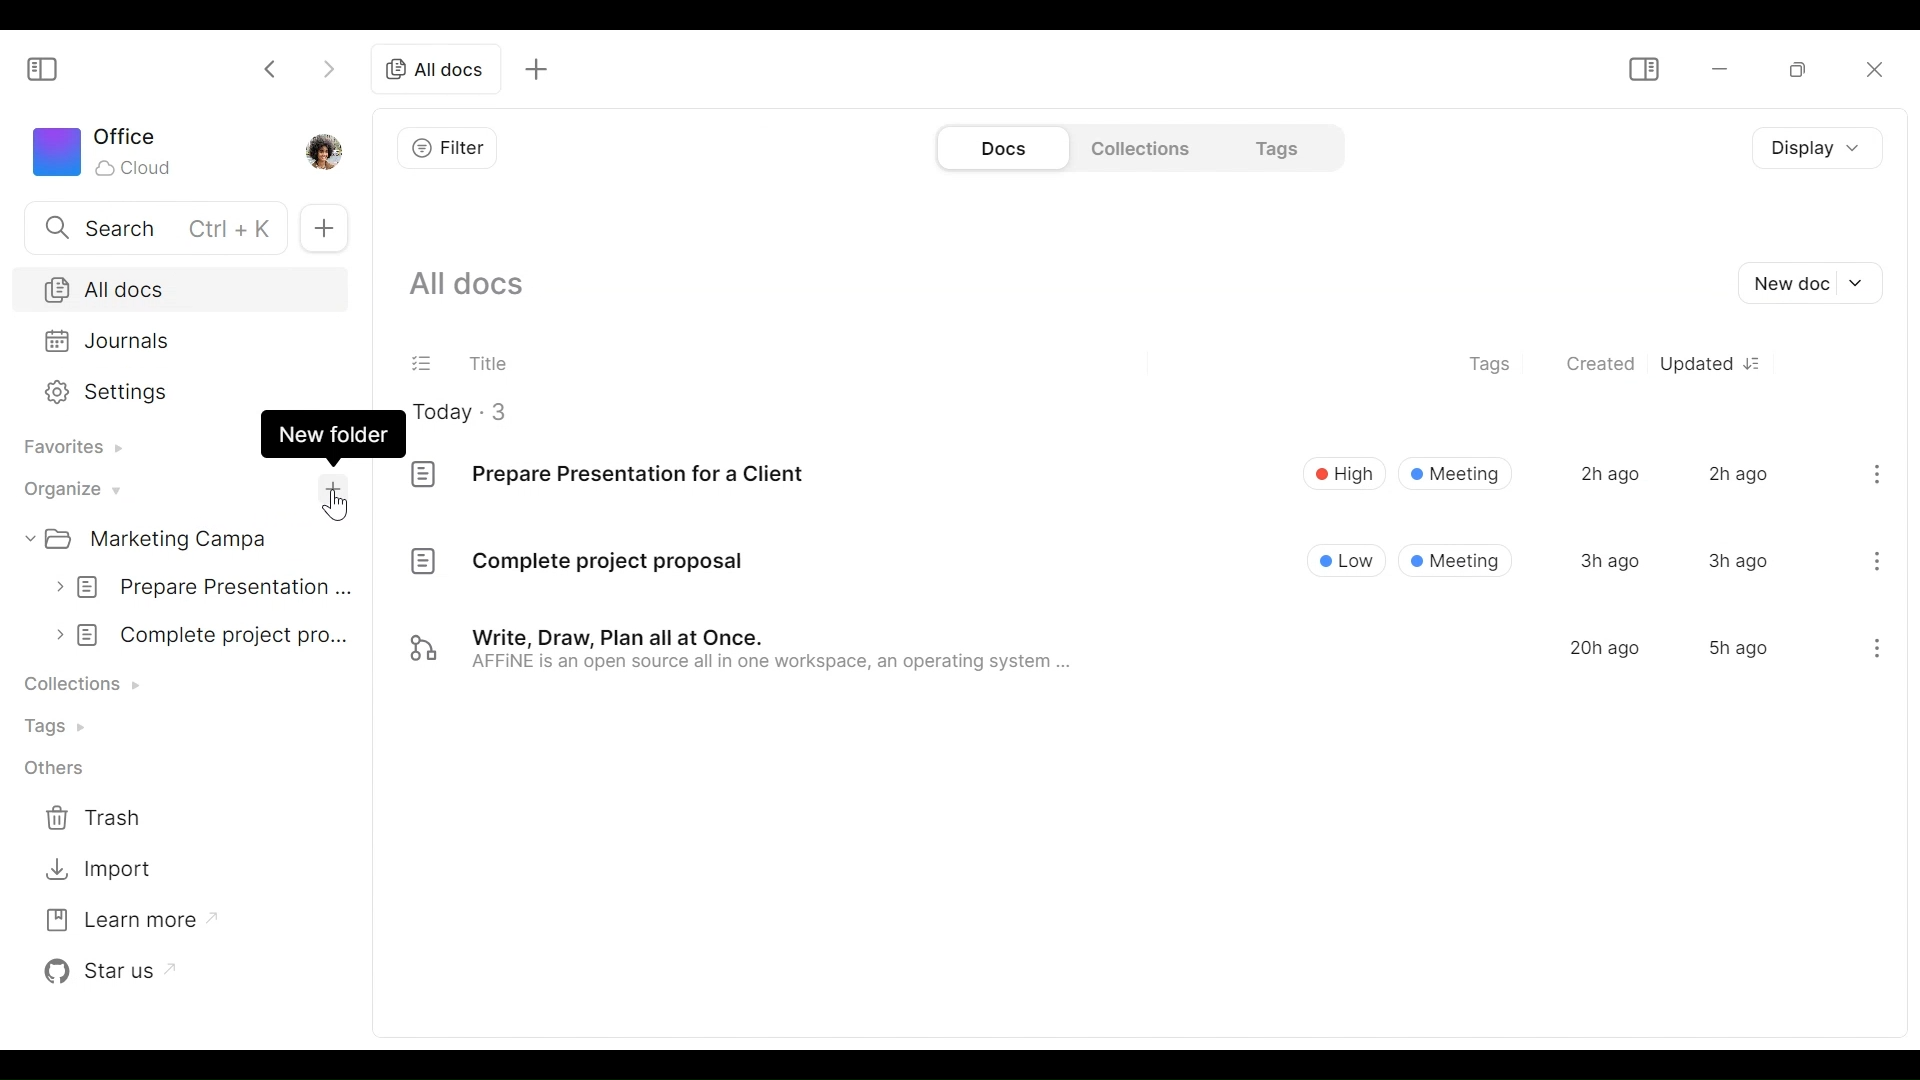  What do you see at coordinates (99, 820) in the screenshot?
I see `Trash` at bounding box center [99, 820].